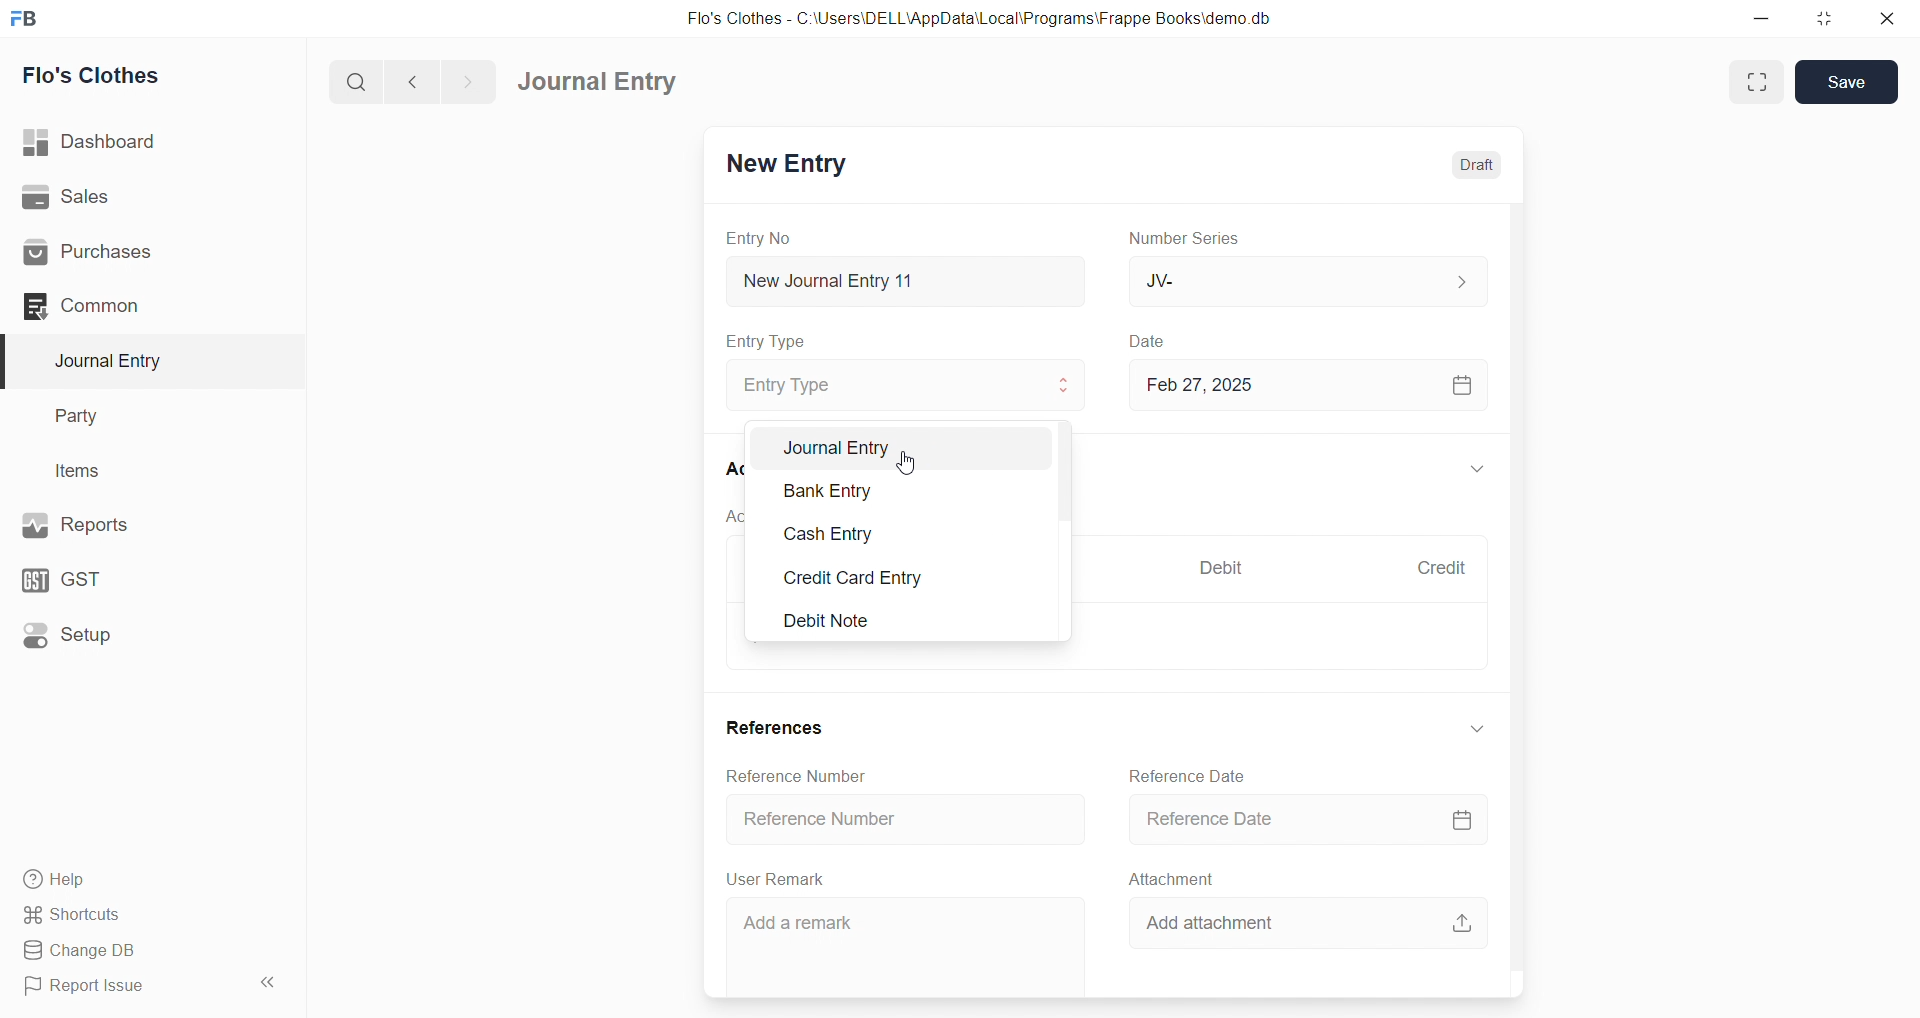 Image resolution: width=1920 pixels, height=1018 pixels. I want to click on selected, so click(12, 360).